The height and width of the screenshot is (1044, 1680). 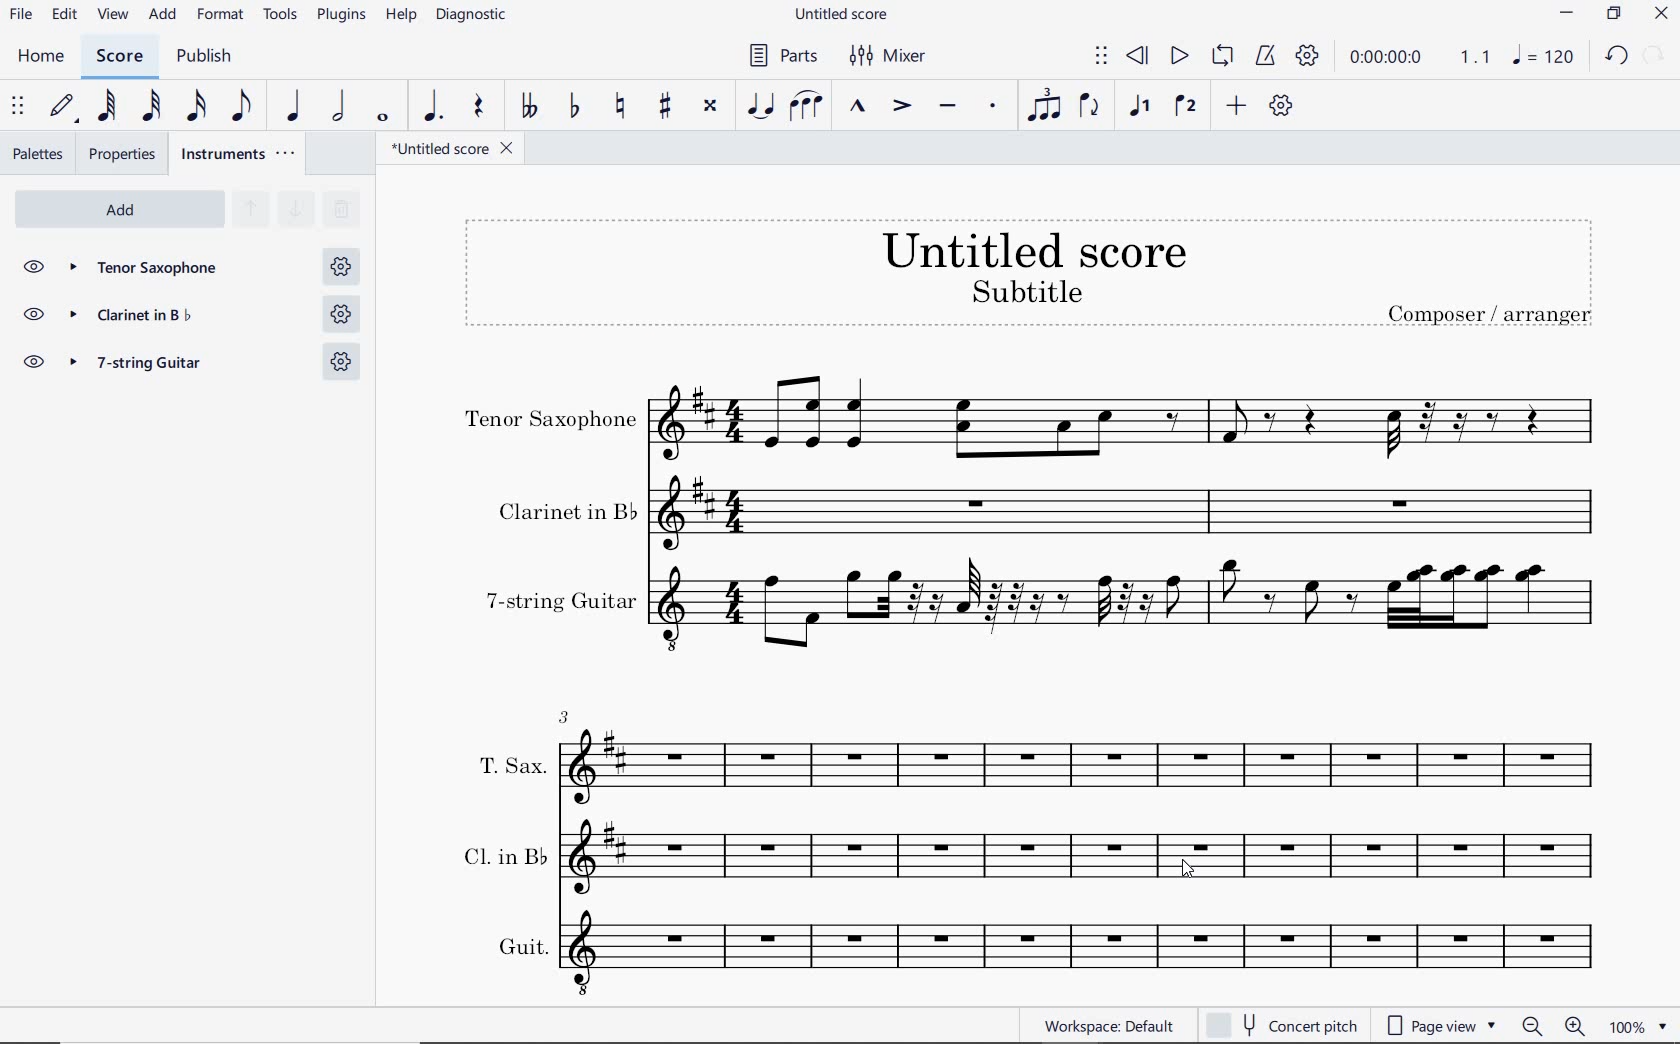 What do you see at coordinates (295, 106) in the screenshot?
I see `QUARTER NOTE` at bounding box center [295, 106].